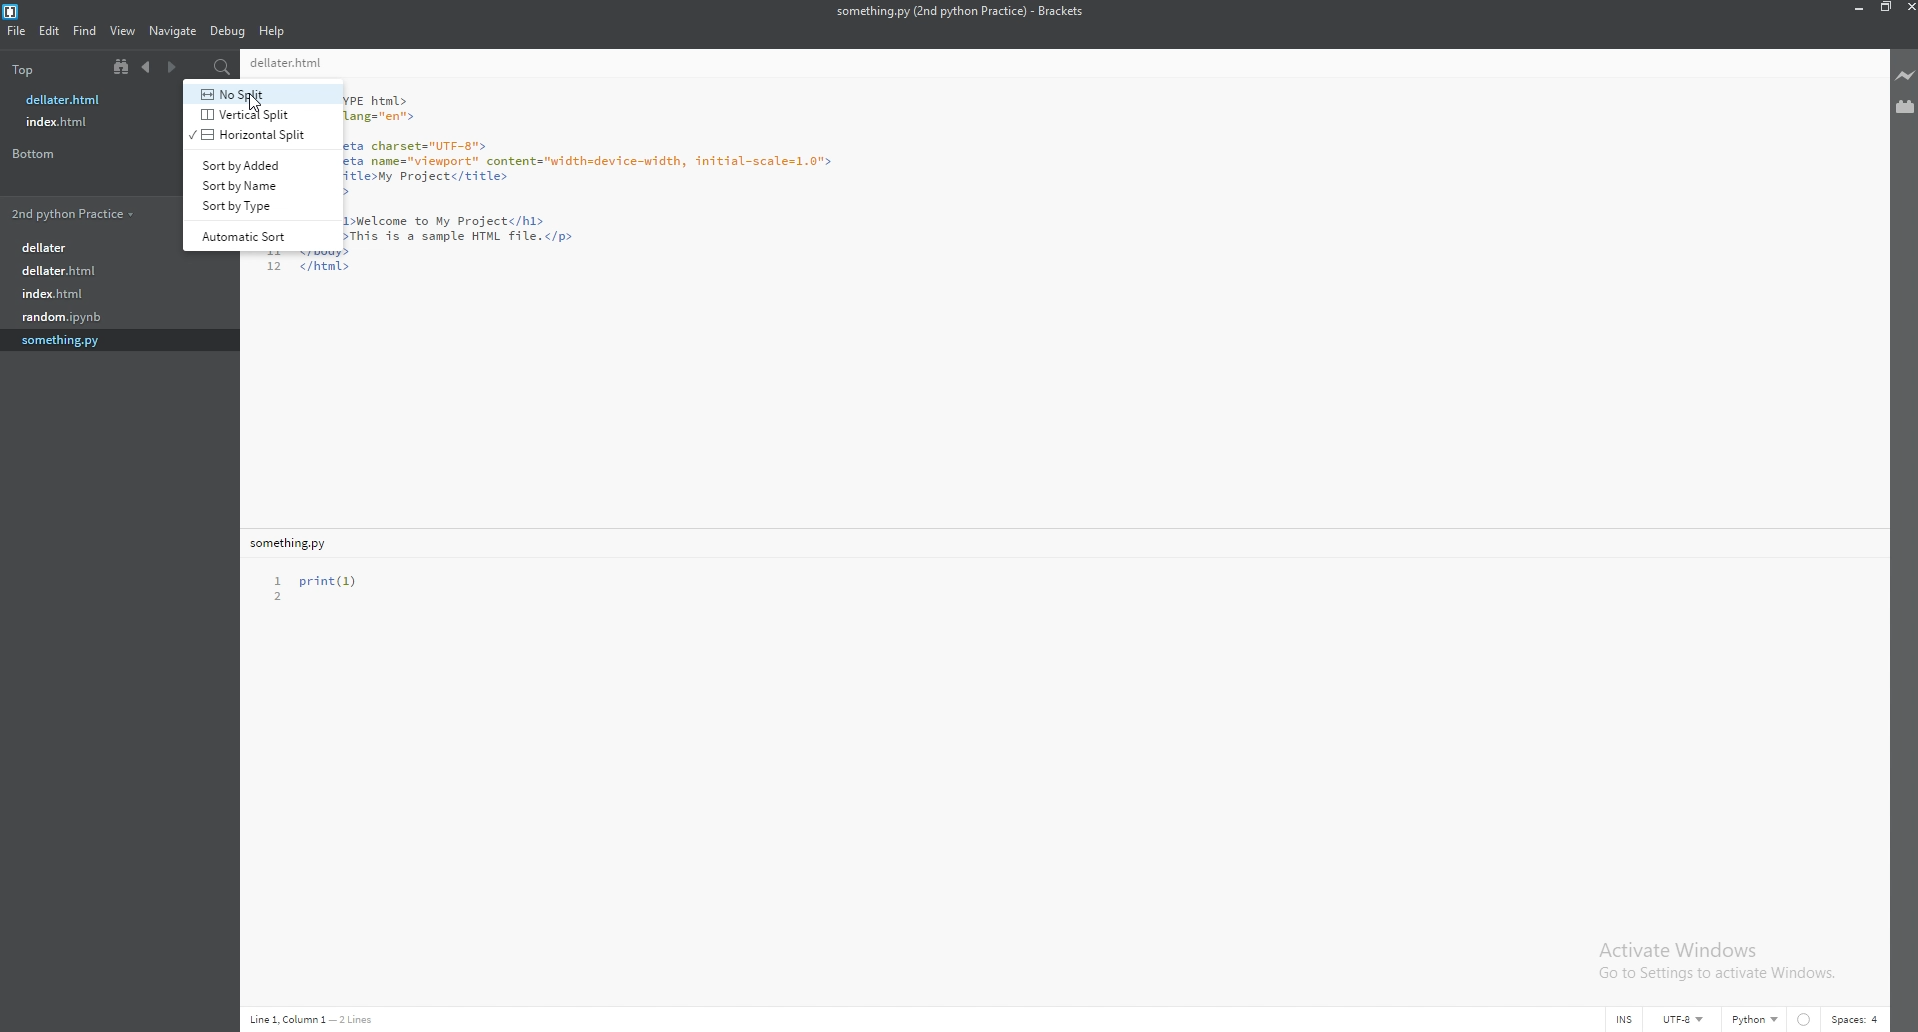 The width and height of the screenshot is (1918, 1032). Describe the element at coordinates (121, 67) in the screenshot. I see `tree view` at that location.